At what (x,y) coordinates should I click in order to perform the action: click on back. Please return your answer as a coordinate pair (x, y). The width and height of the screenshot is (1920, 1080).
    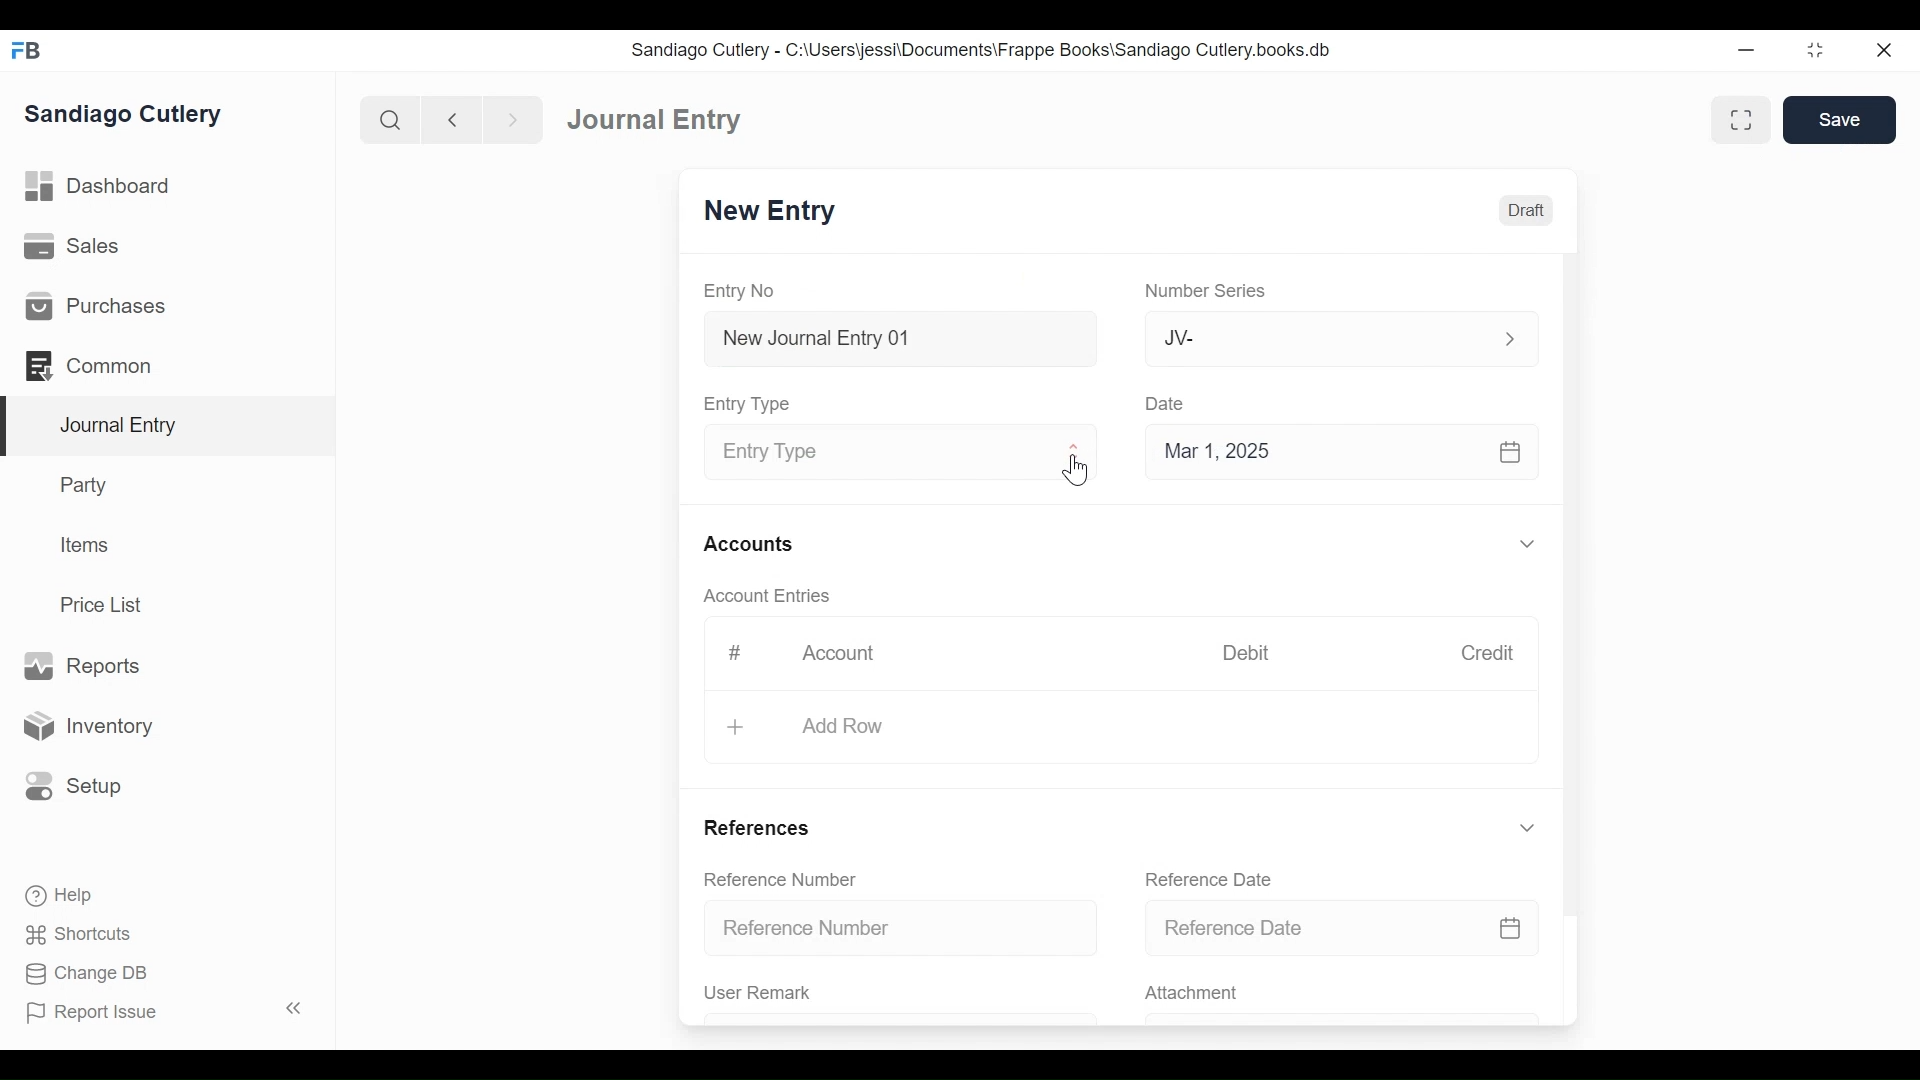
    Looking at the image, I should click on (452, 118).